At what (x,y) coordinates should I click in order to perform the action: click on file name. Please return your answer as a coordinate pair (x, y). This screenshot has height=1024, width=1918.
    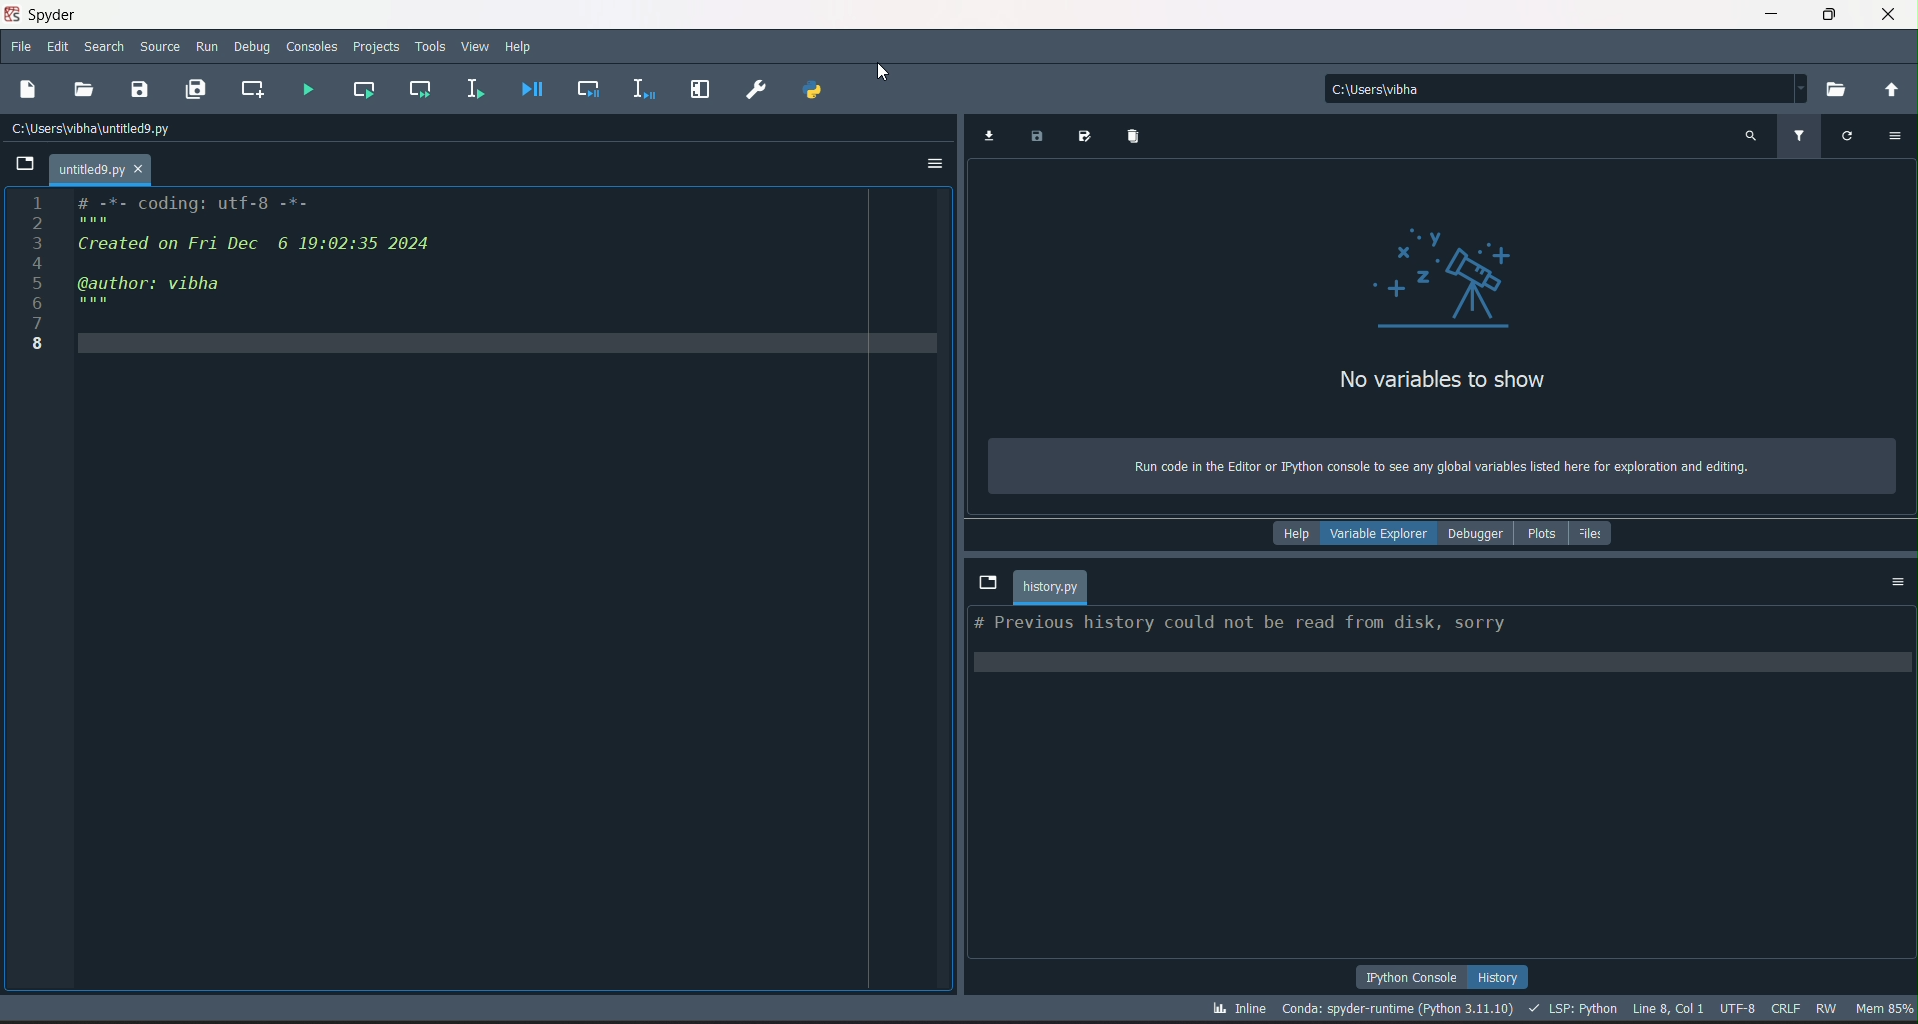
    Looking at the image, I should click on (1051, 587).